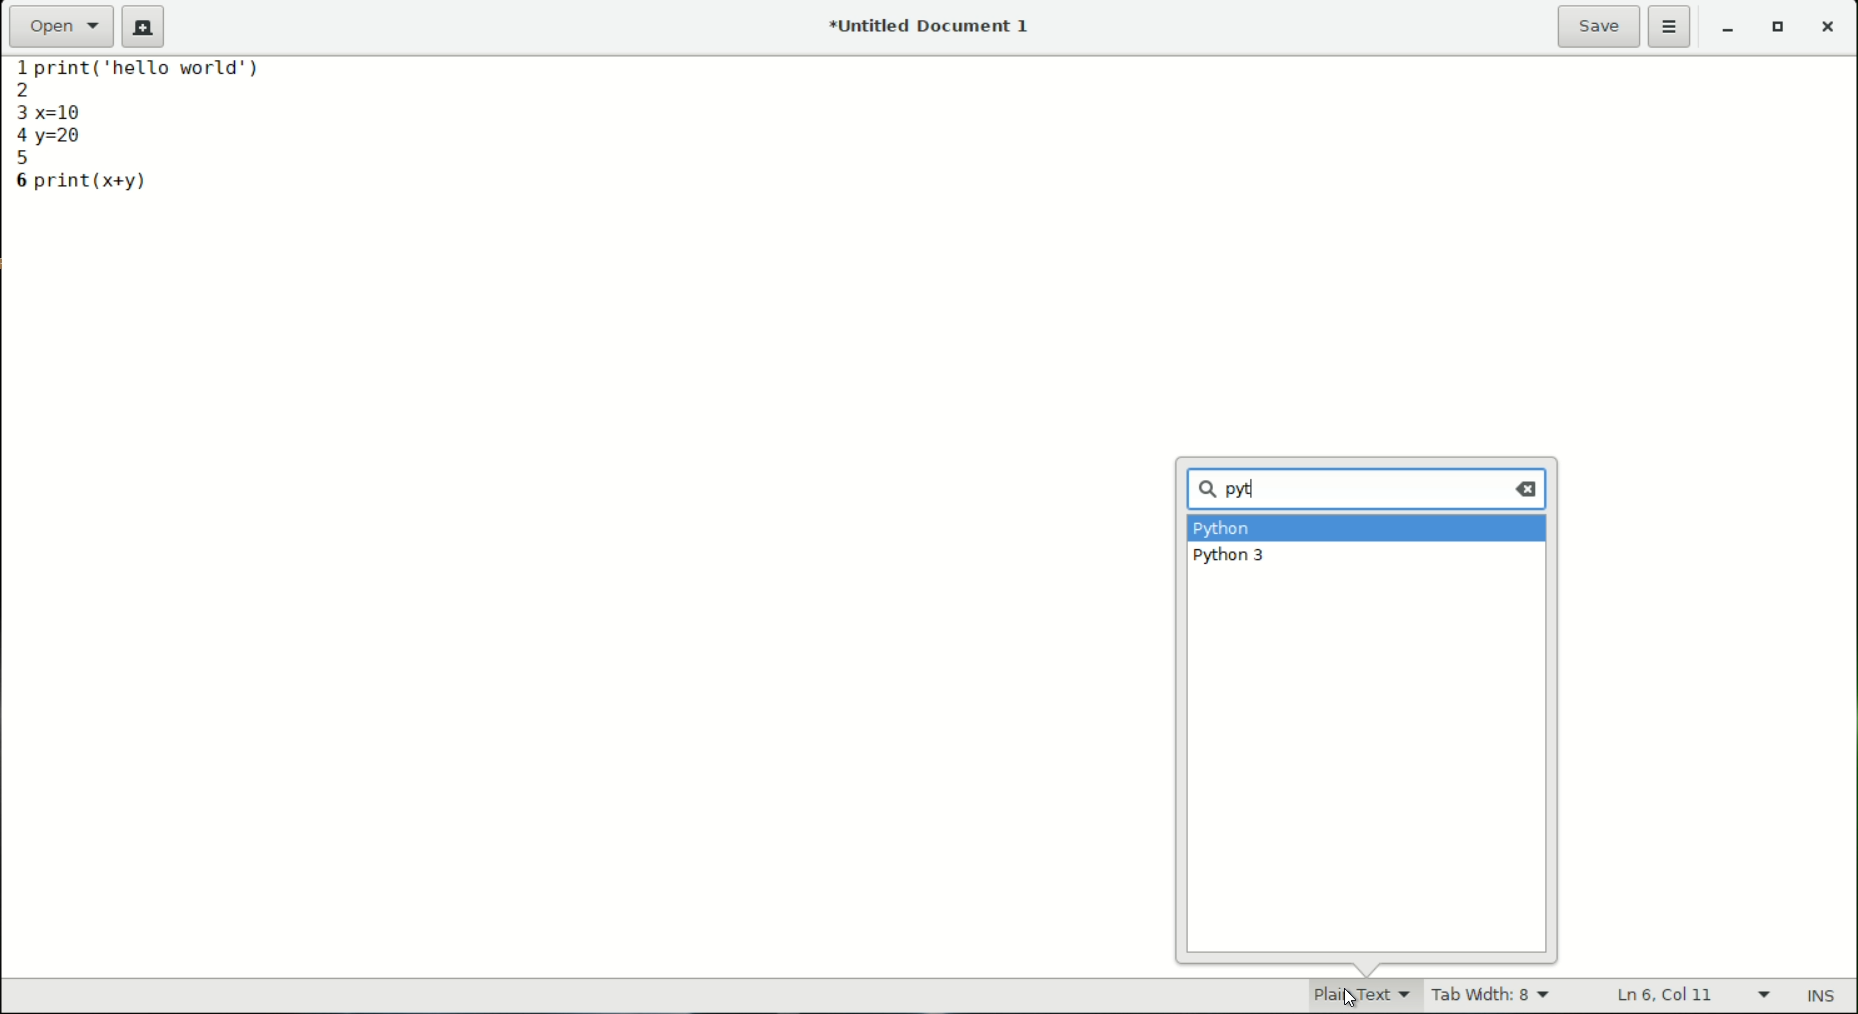 This screenshot has width=1858, height=1014. What do you see at coordinates (1824, 997) in the screenshot?
I see `ins` at bounding box center [1824, 997].